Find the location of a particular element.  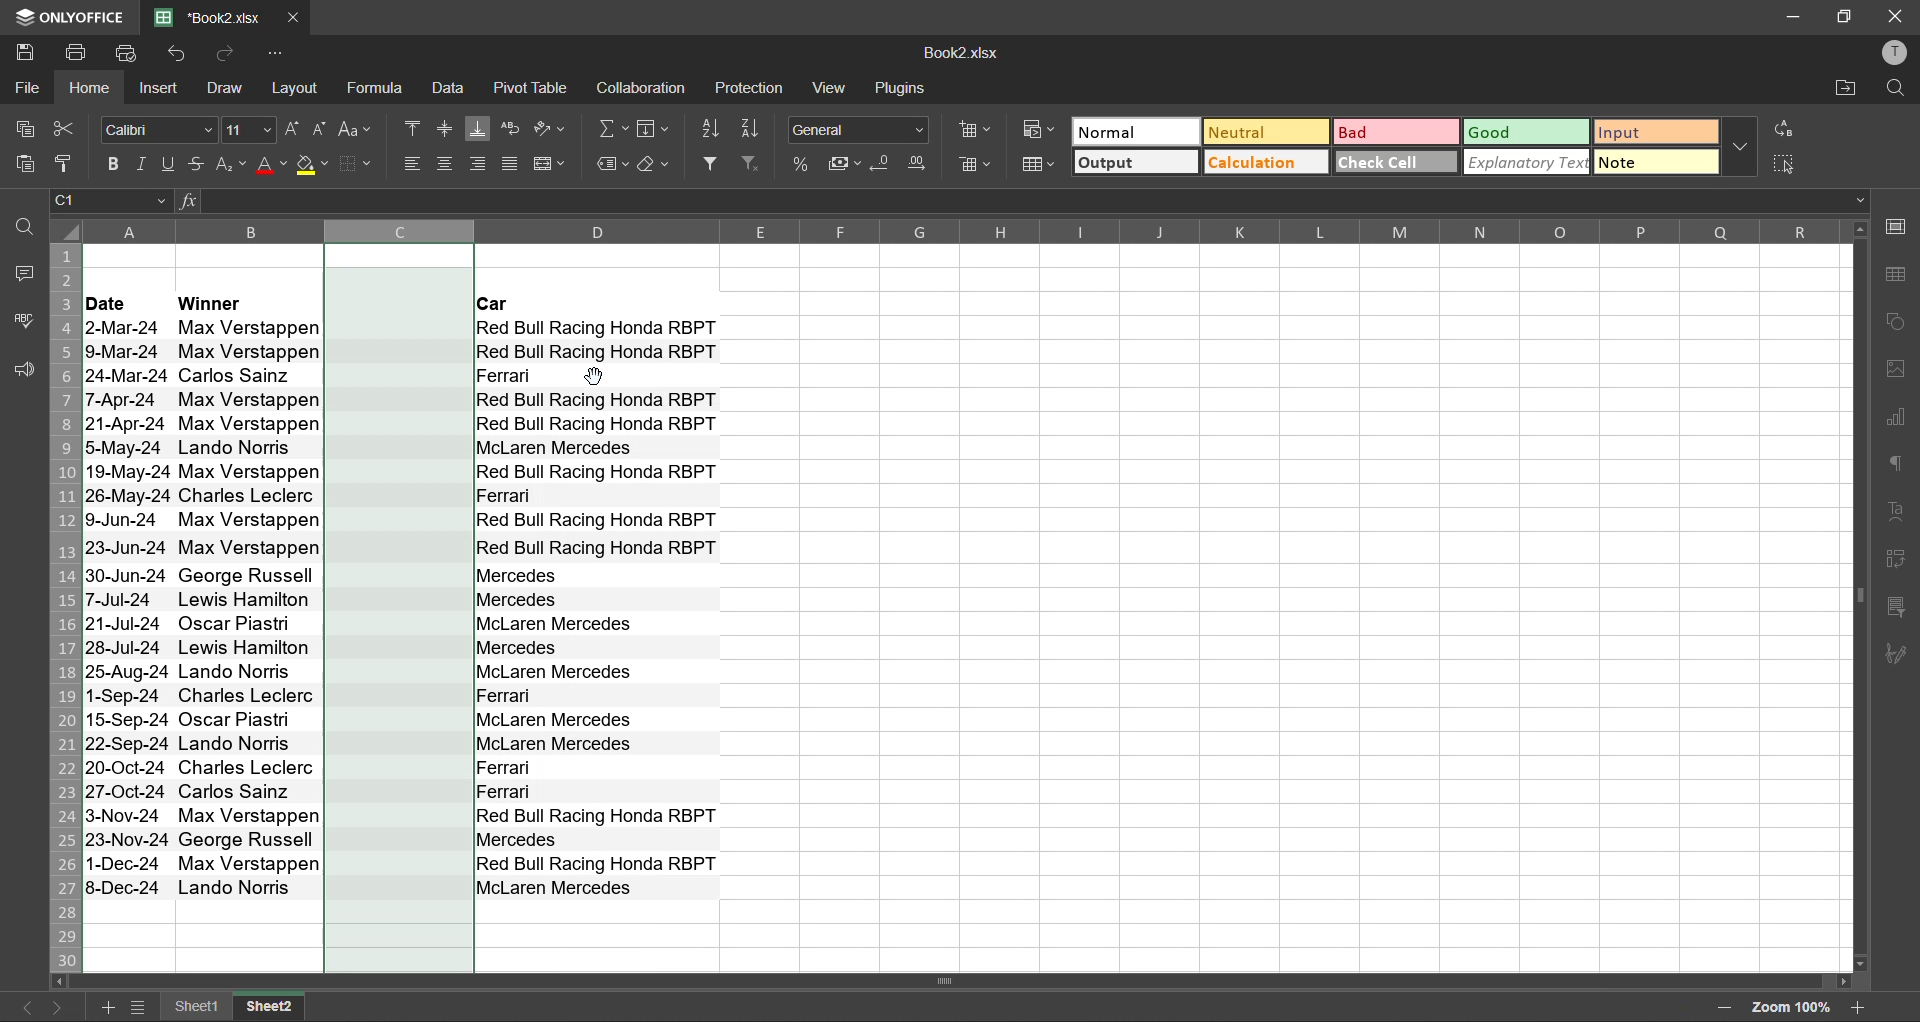

decrement size is located at coordinates (322, 127).